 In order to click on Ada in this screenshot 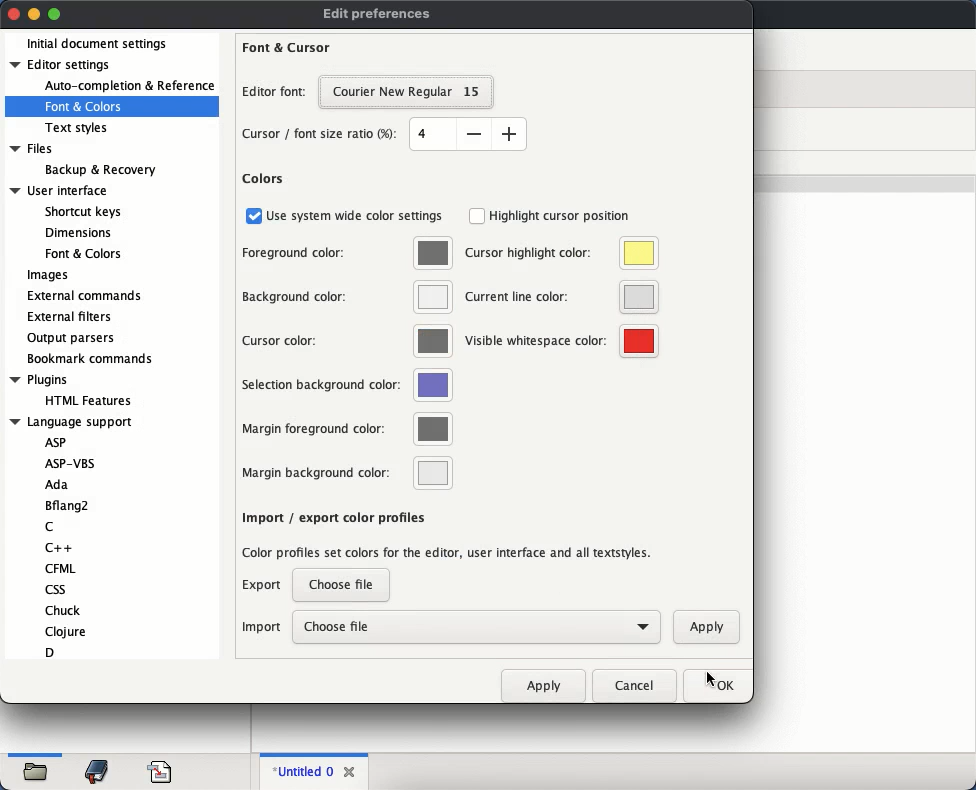, I will do `click(56, 486)`.